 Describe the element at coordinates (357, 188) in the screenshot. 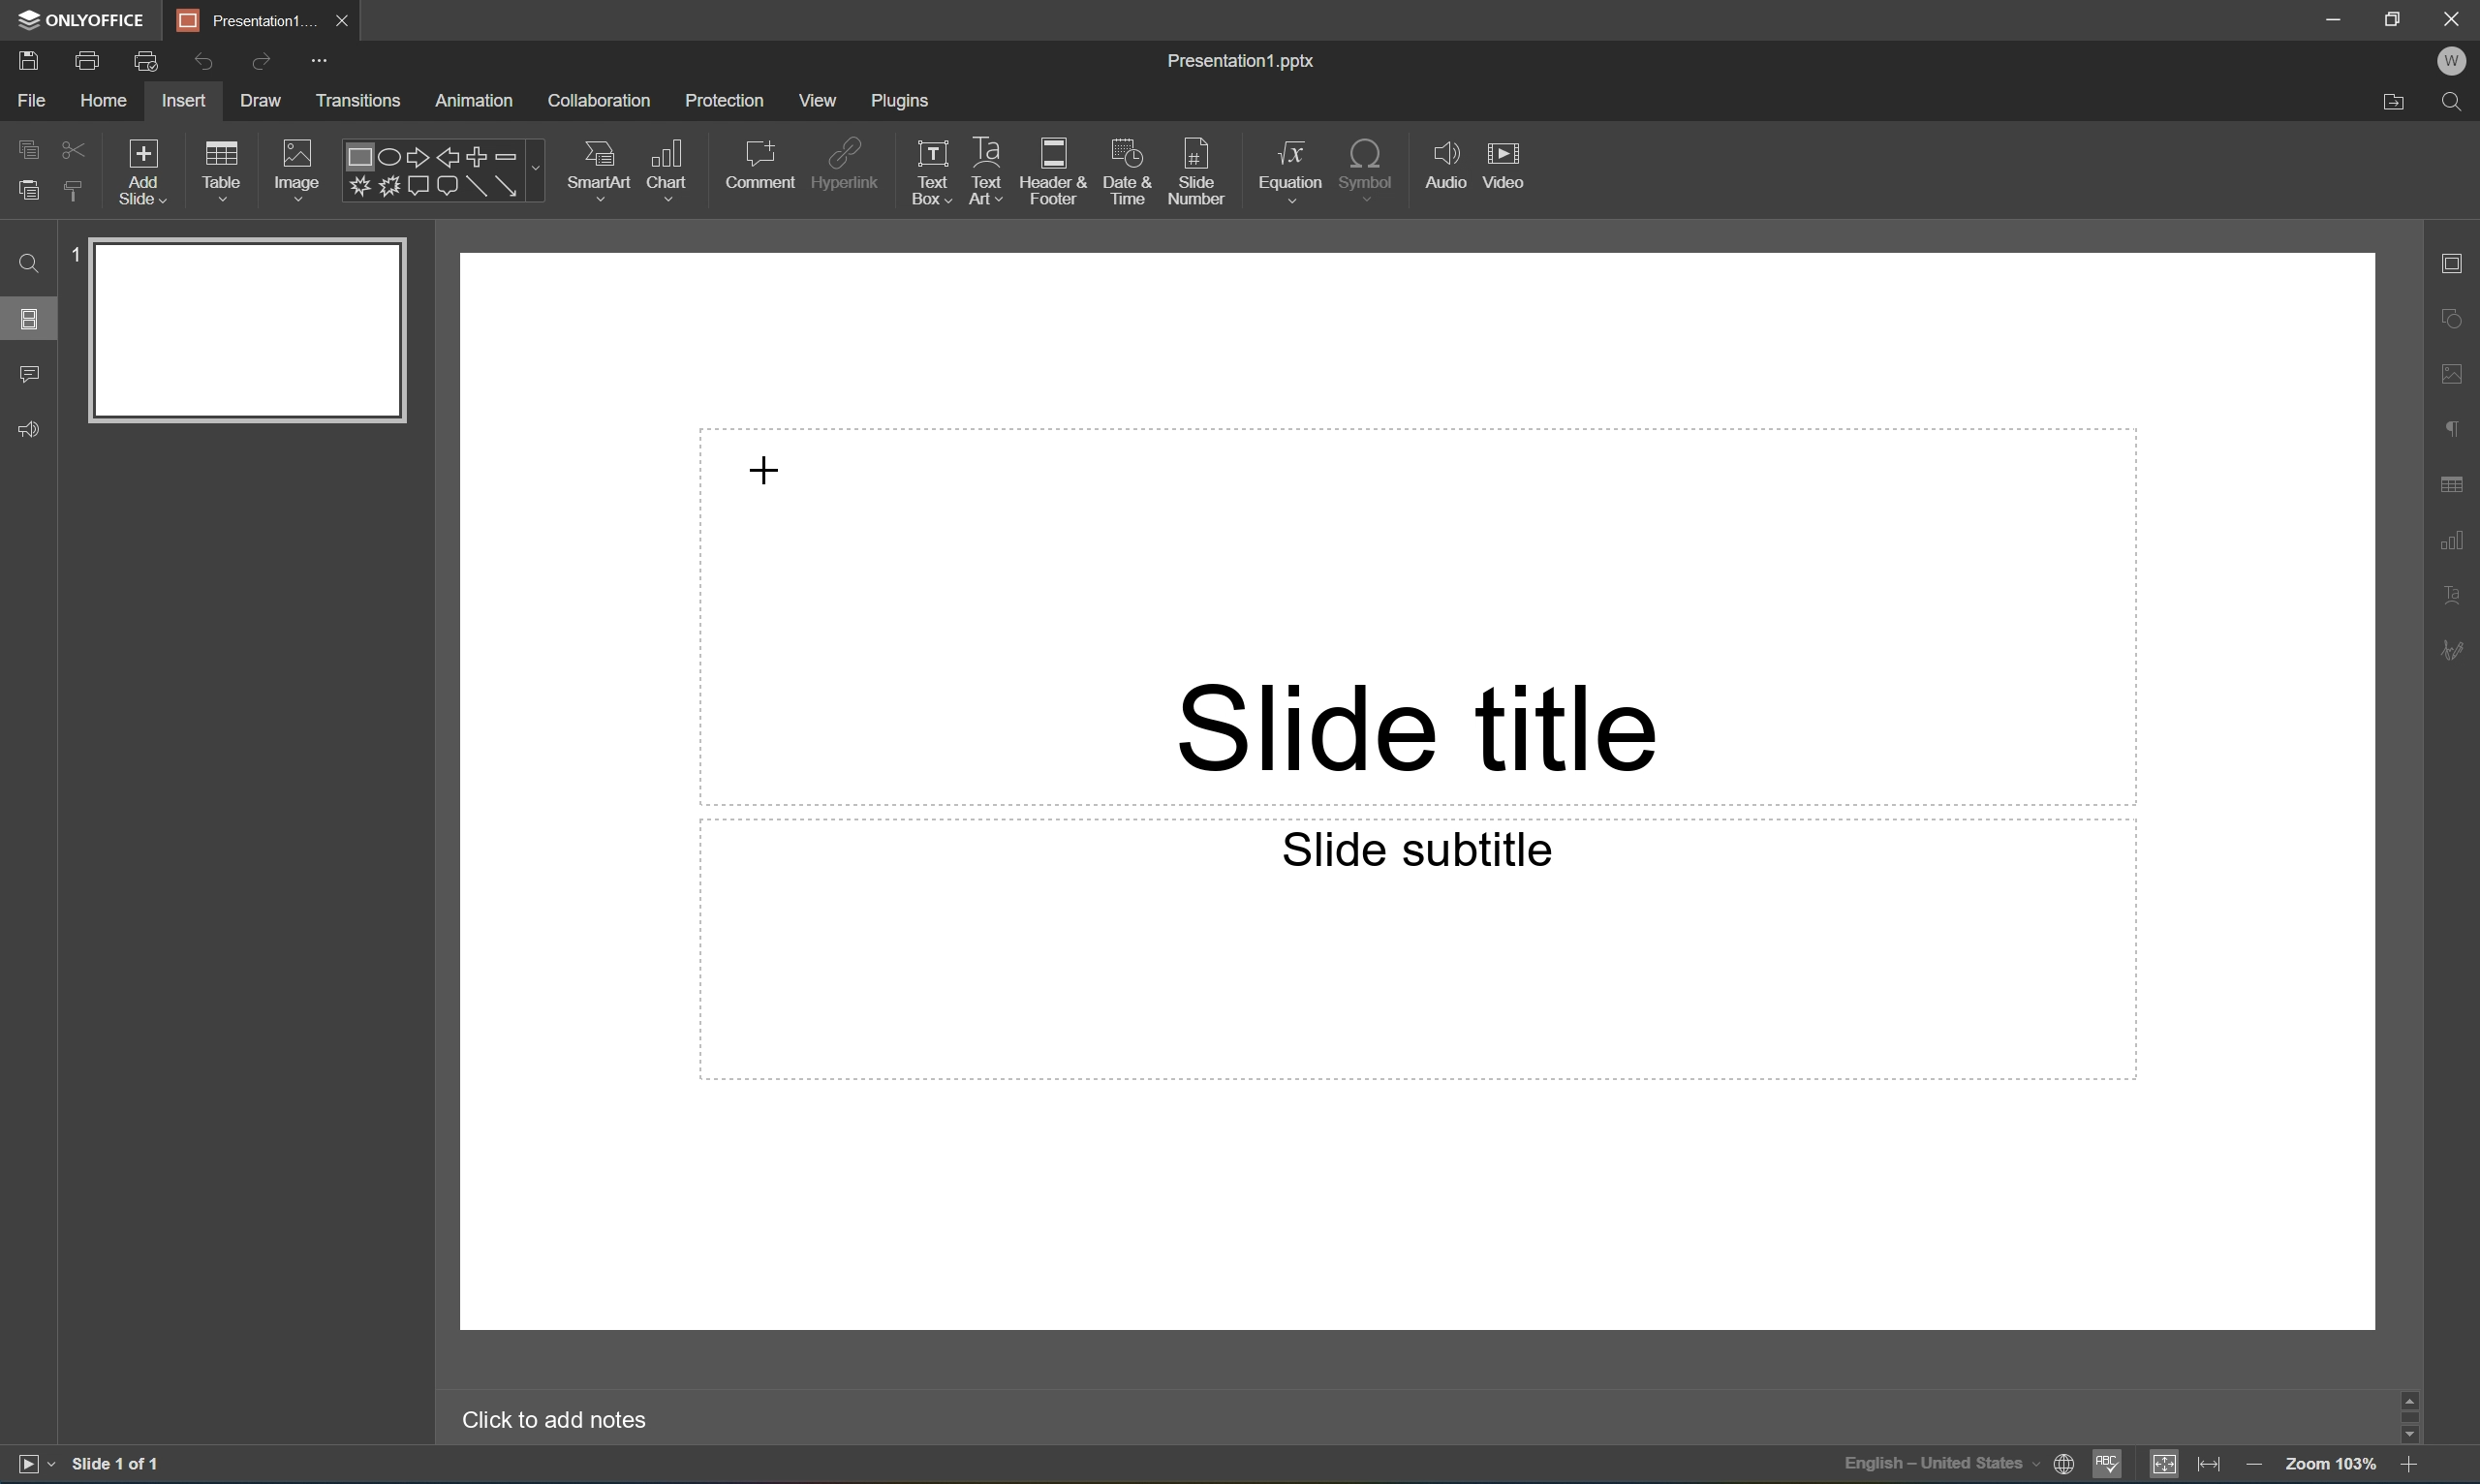

I see `` at that location.